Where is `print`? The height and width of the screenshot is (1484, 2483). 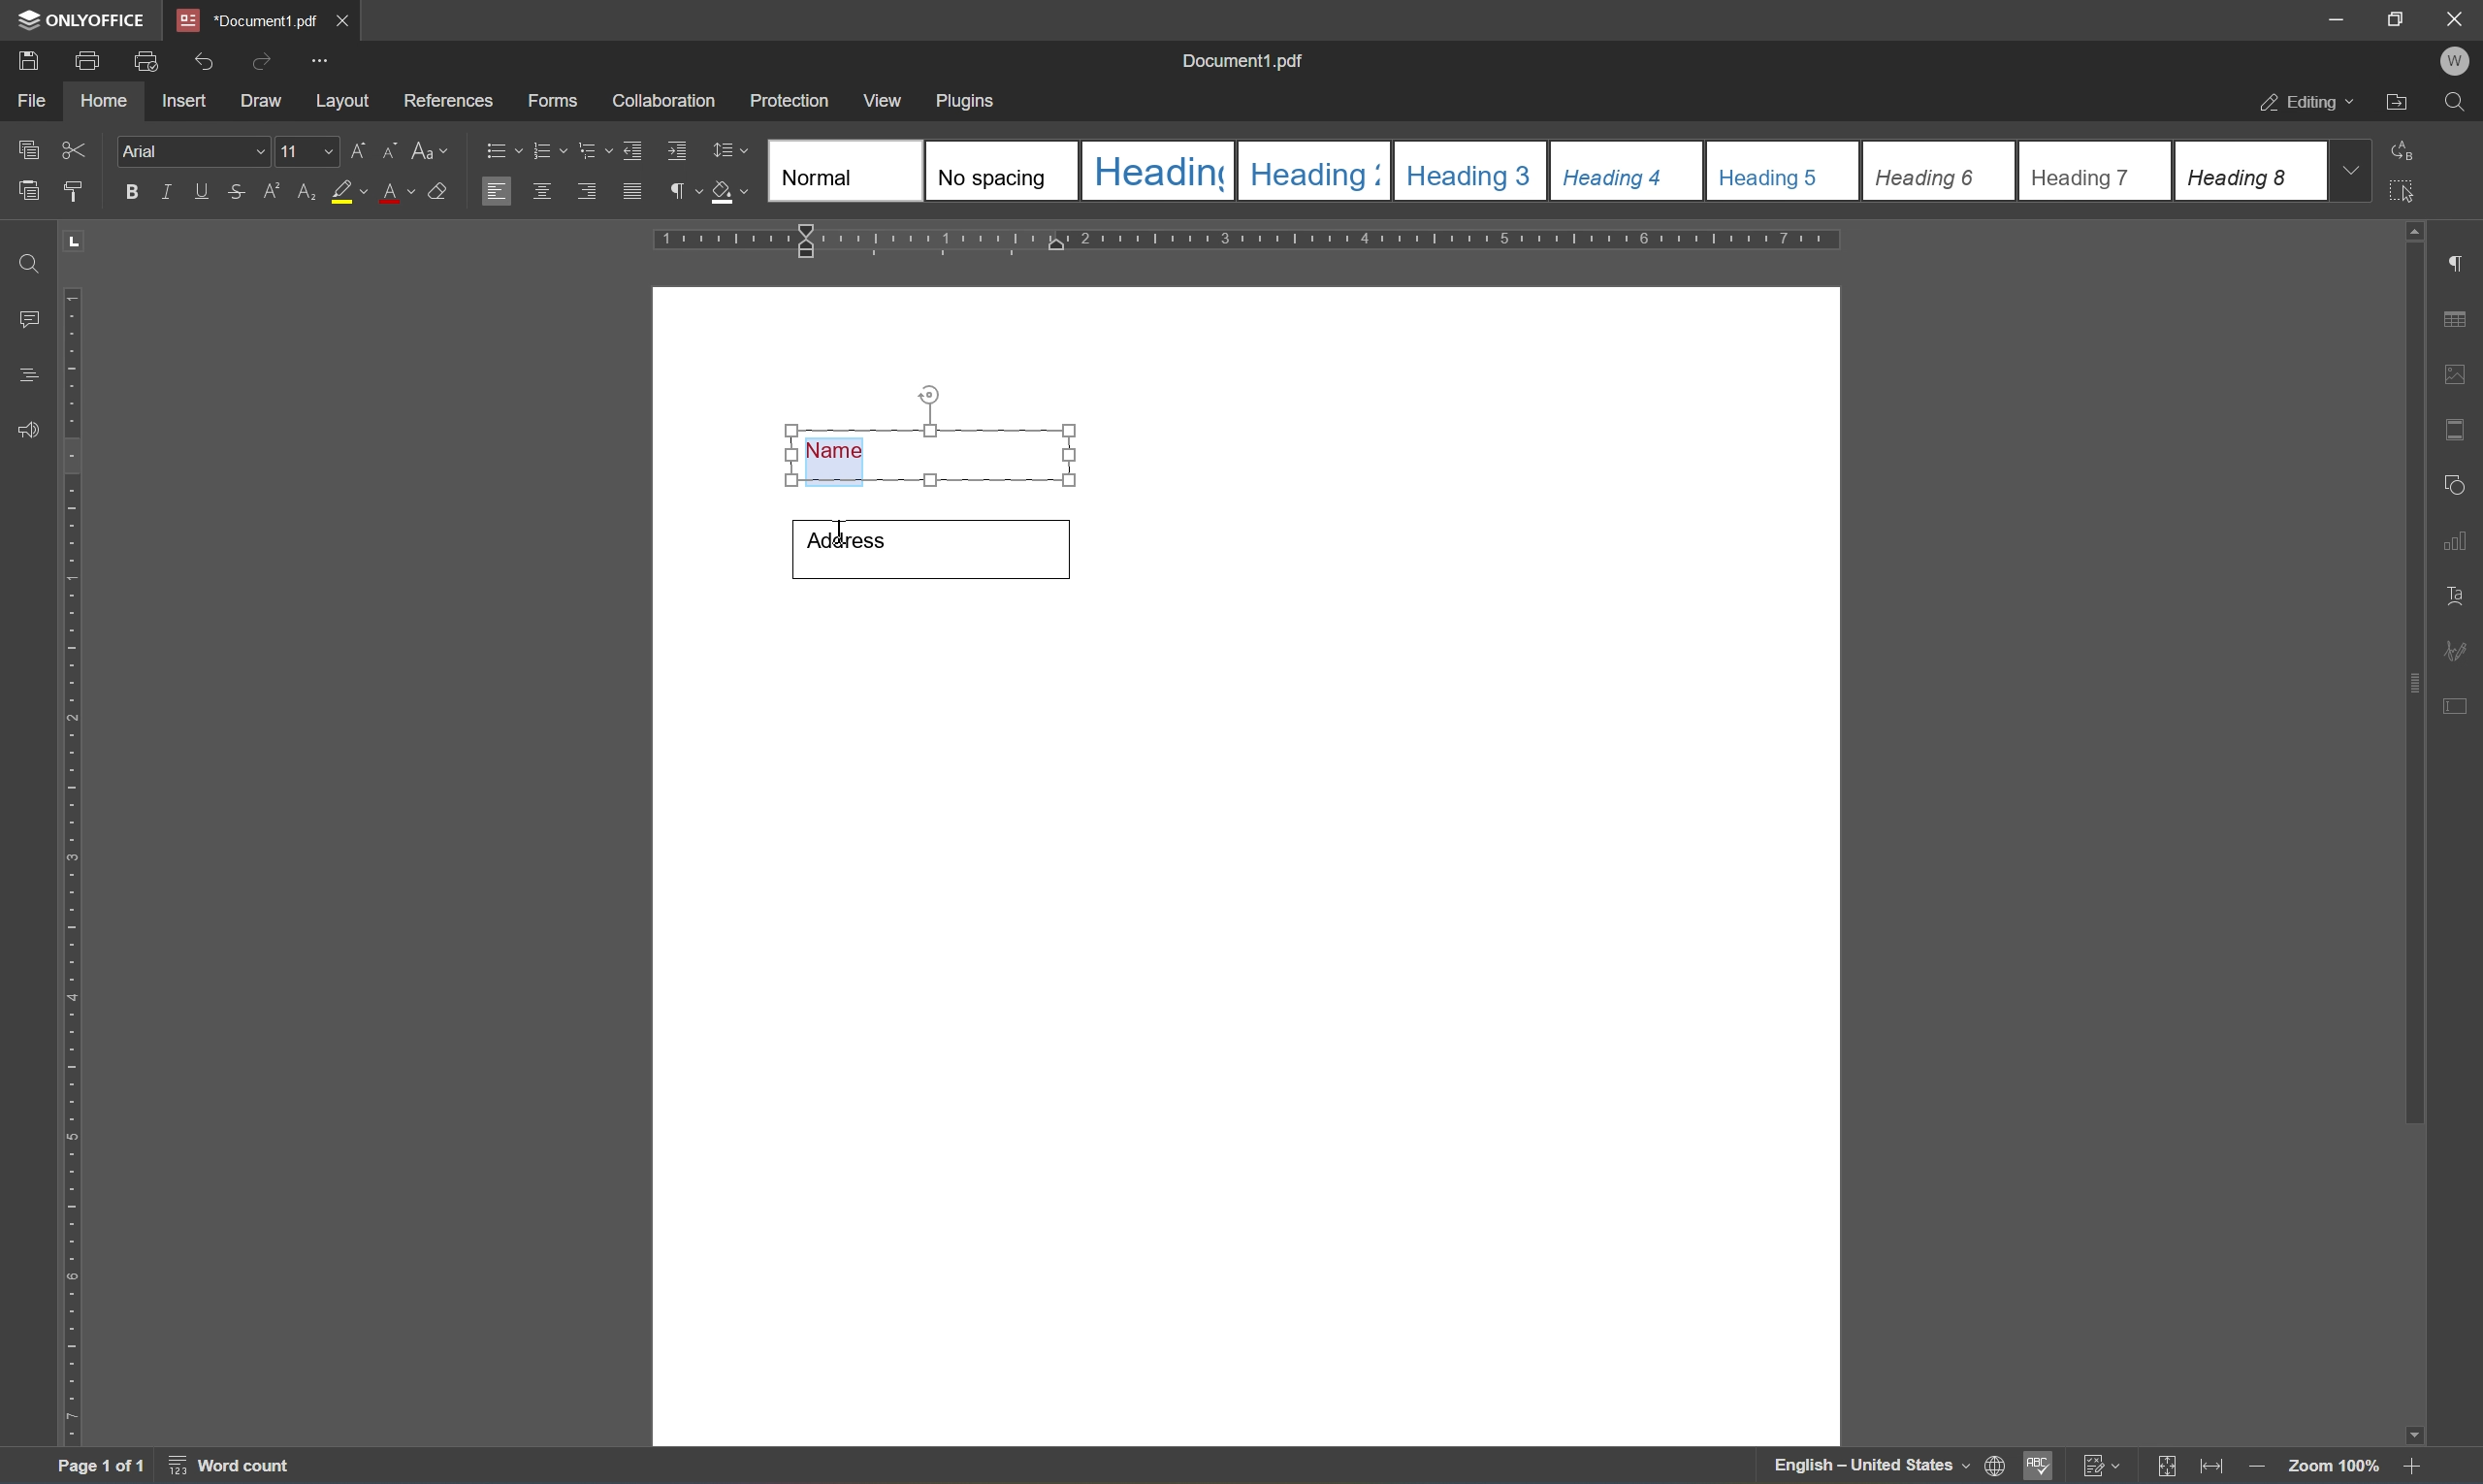 print is located at coordinates (83, 63).